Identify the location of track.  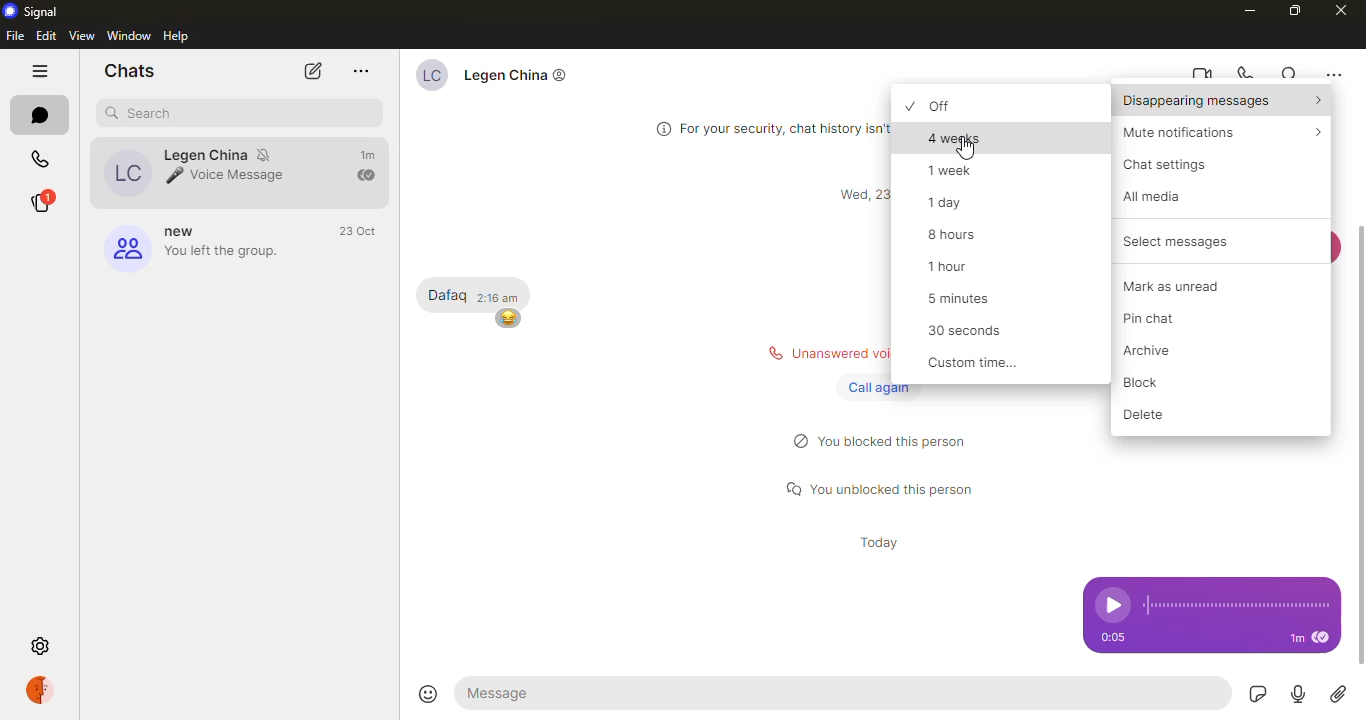
(1235, 605).